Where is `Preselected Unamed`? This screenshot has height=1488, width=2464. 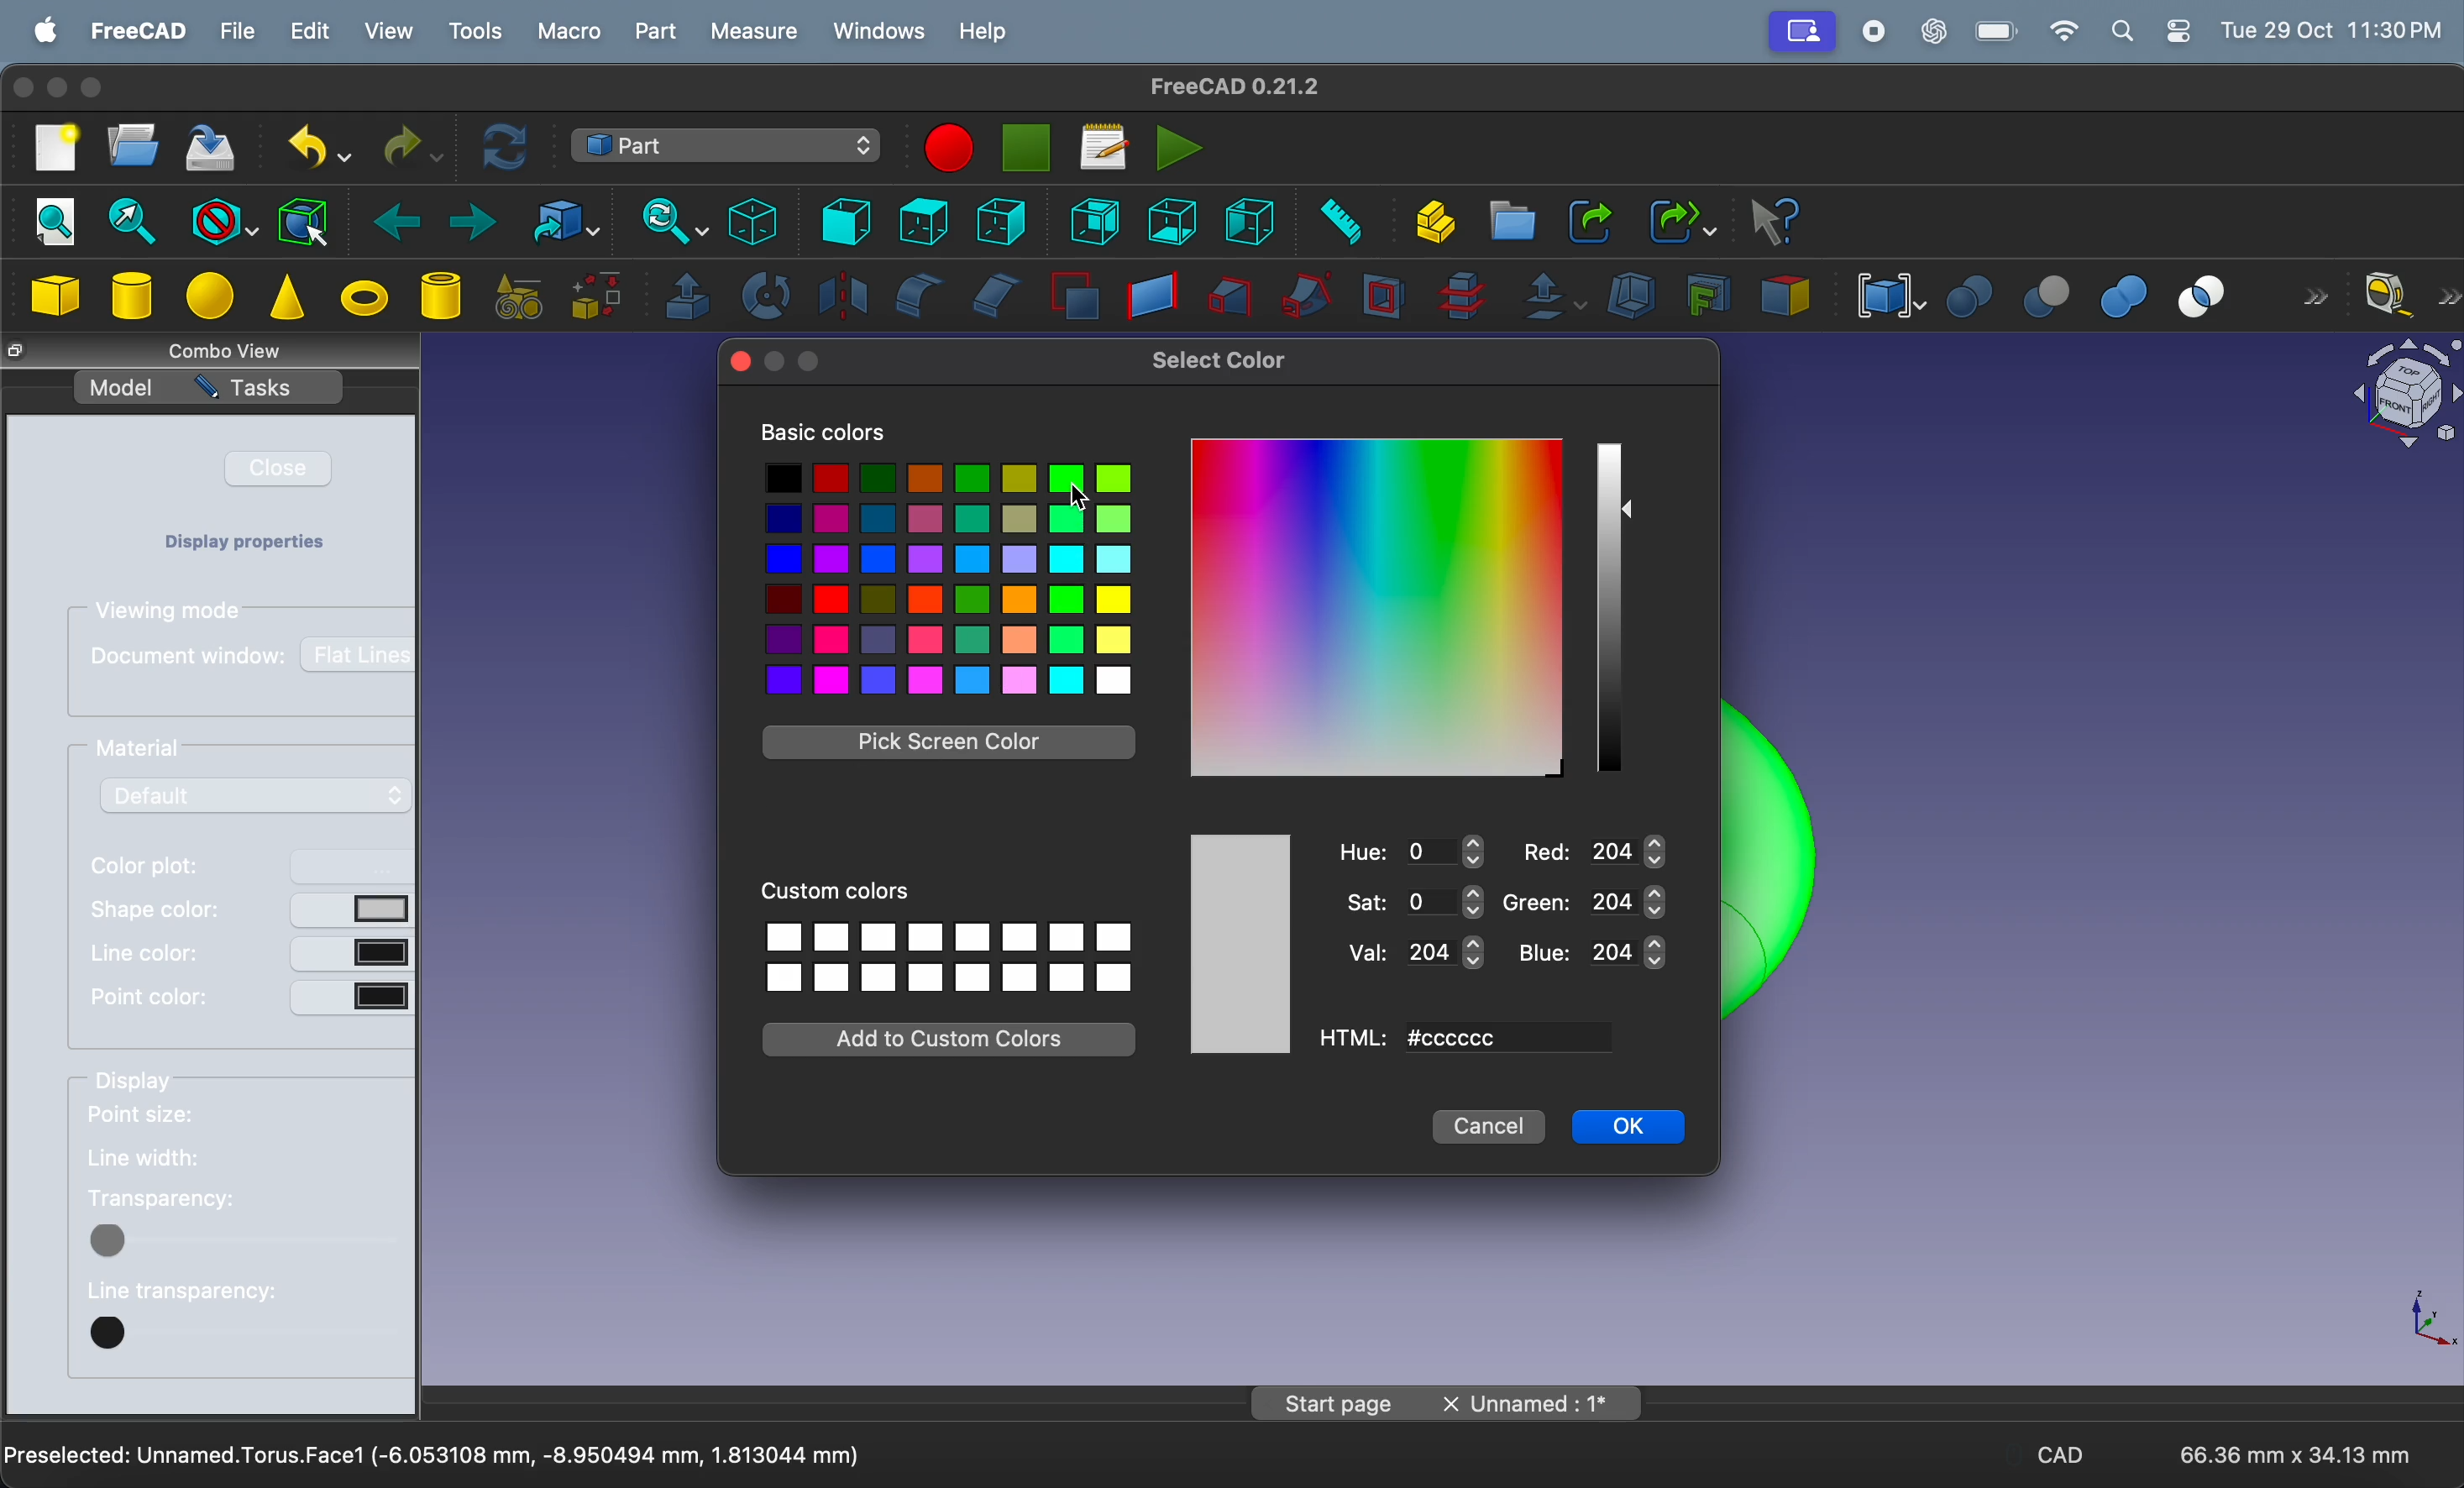 Preselected Unamed is located at coordinates (436, 1457).